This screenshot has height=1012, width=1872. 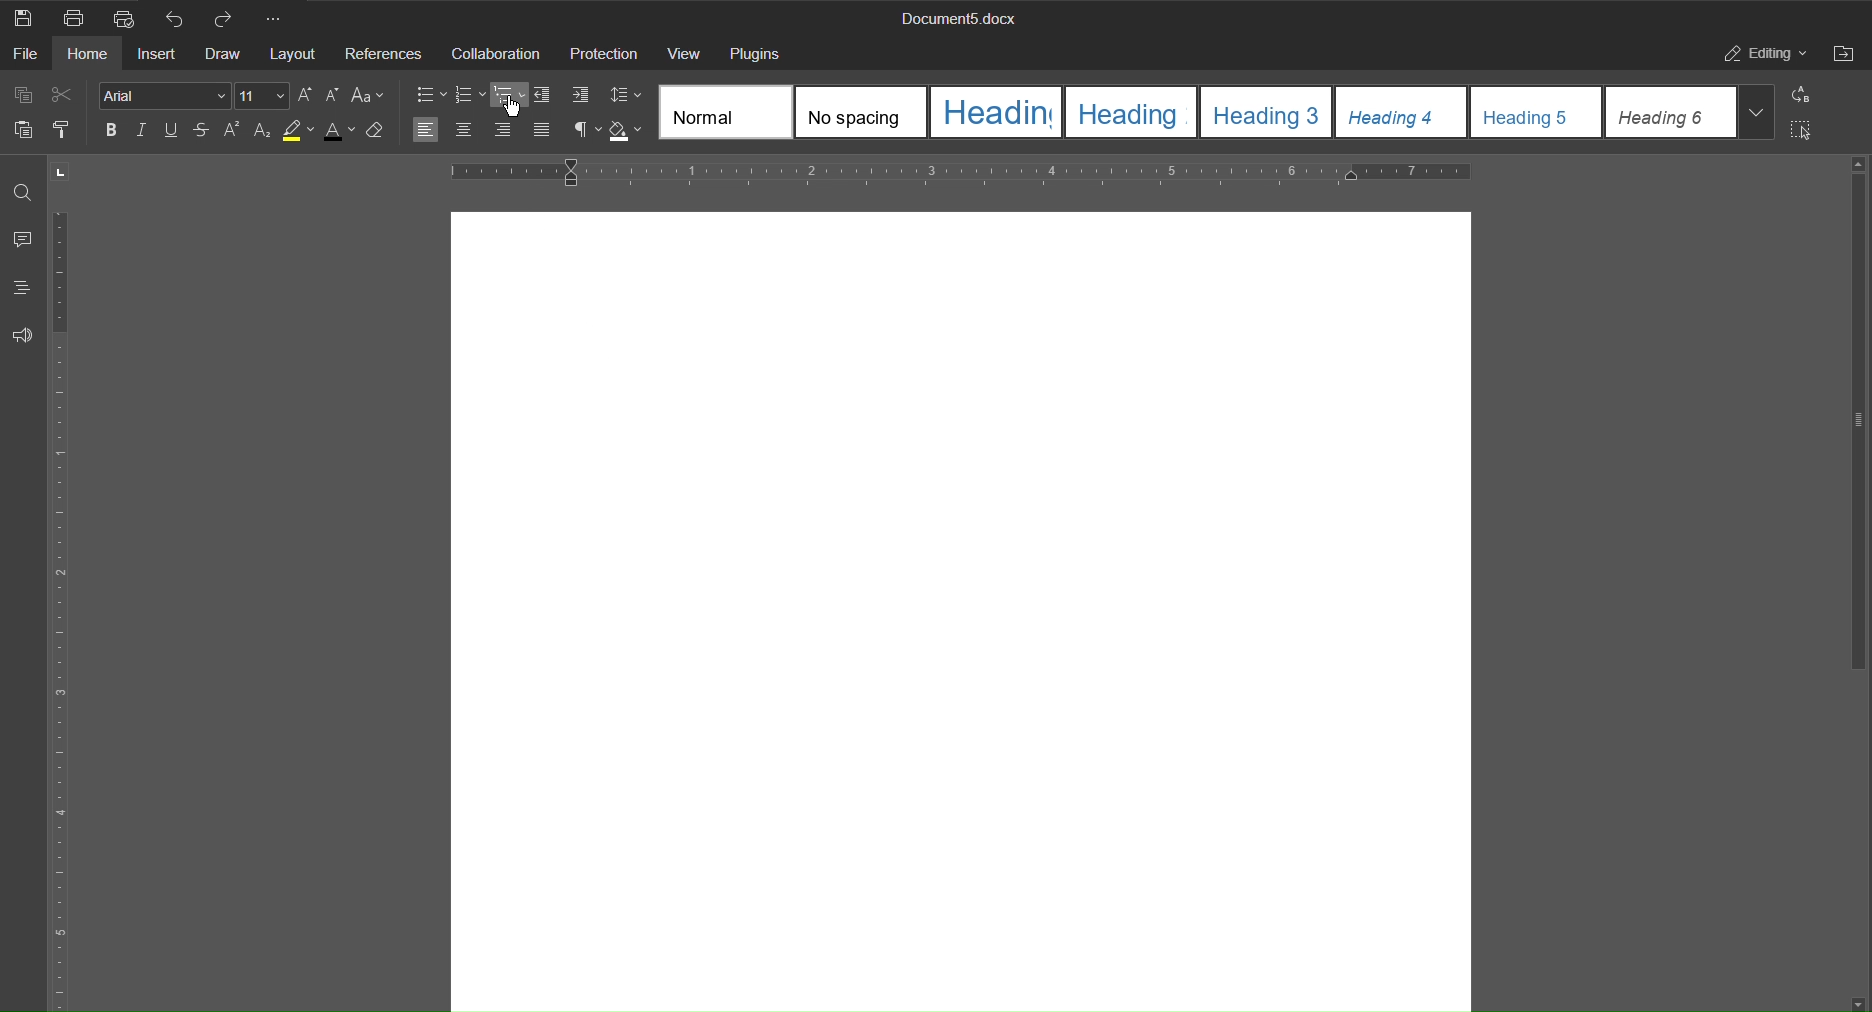 I want to click on Headings, so click(x=21, y=286).